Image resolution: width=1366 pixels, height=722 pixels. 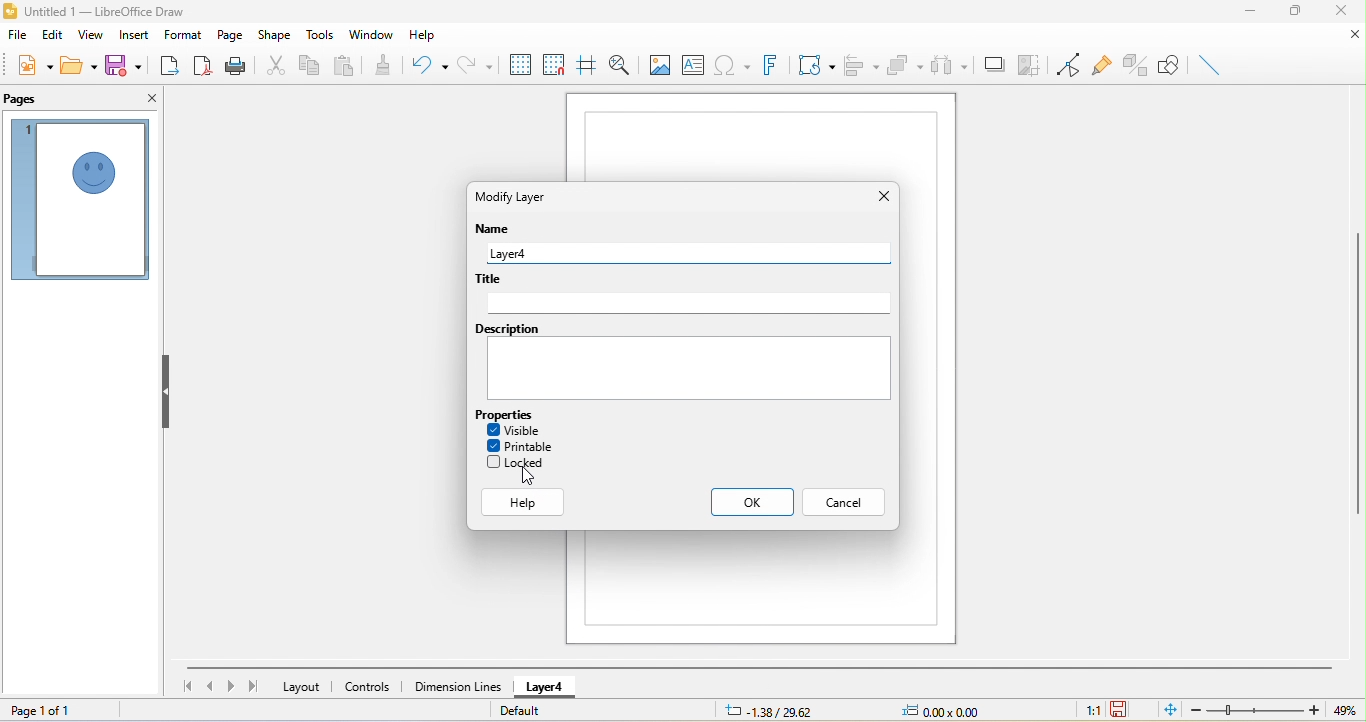 I want to click on edit, so click(x=48, y=38).